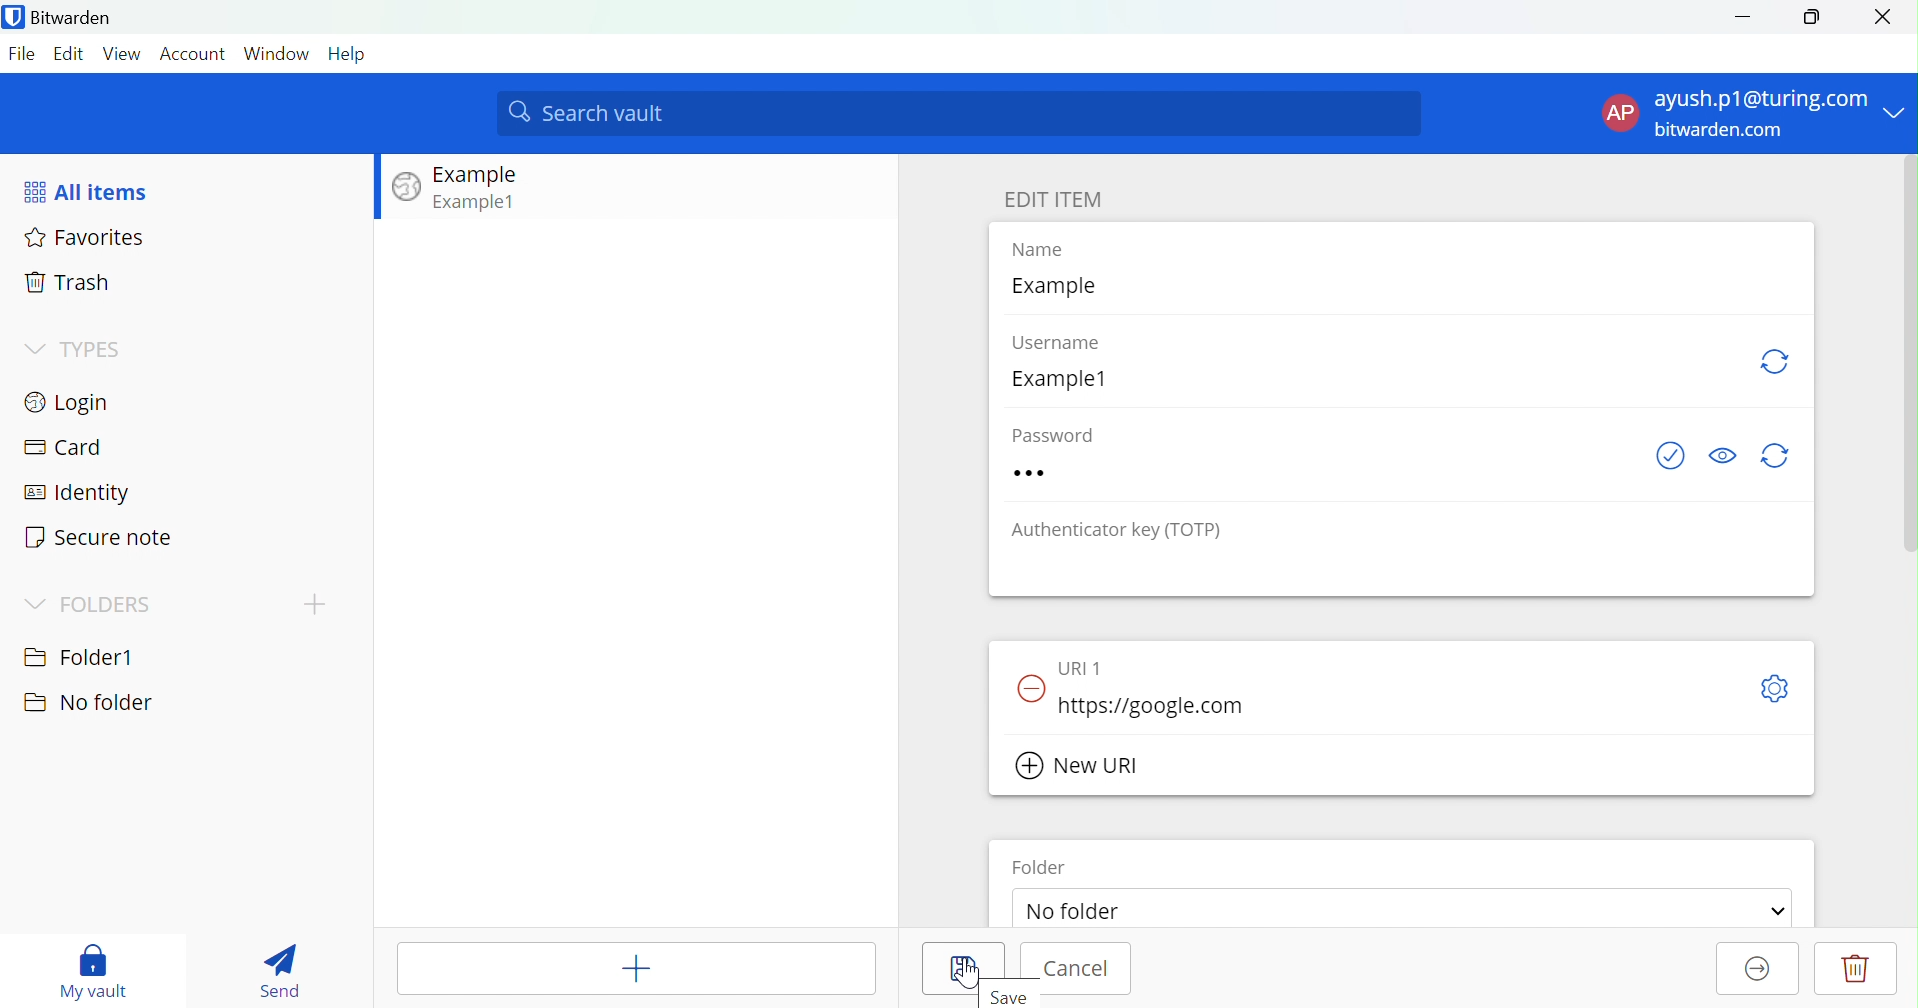 The width and height of the screenshot is (1918, 1008). Describe the element at coordinates (1778, 911) in the screenshot. I see `Drop Down` at that location.